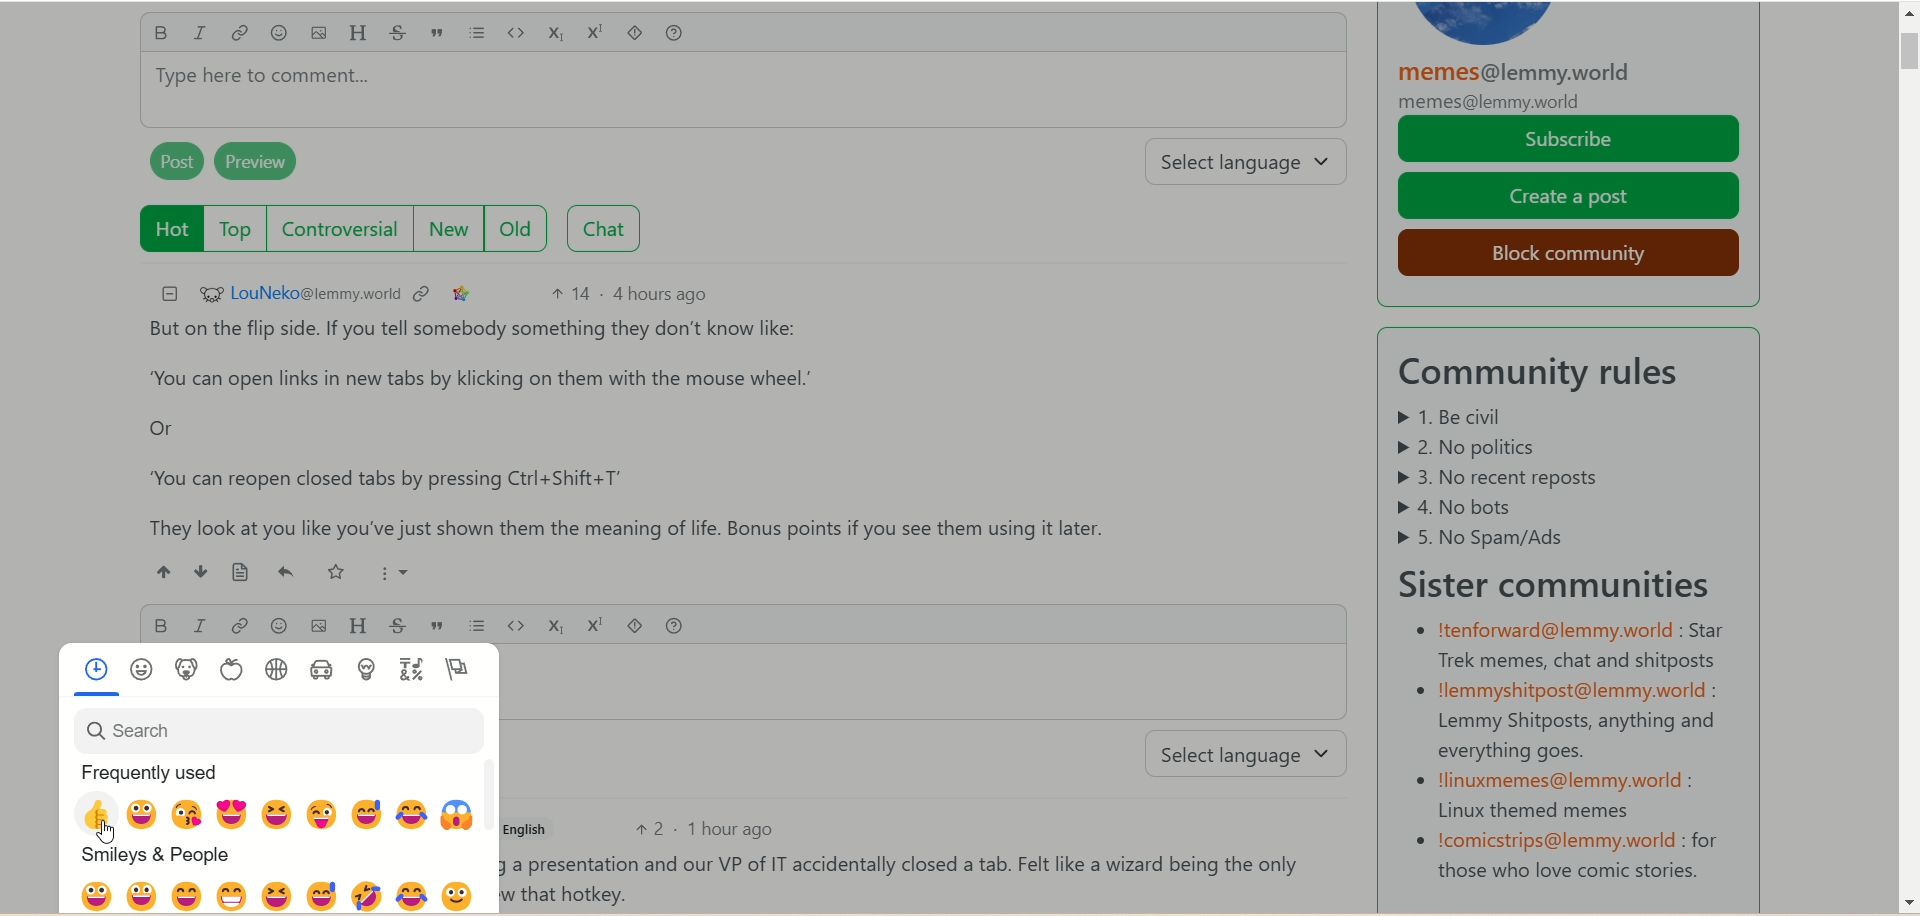 The image size is (1920, 916). I want to click on Community rules listed, so click(1541, 477).